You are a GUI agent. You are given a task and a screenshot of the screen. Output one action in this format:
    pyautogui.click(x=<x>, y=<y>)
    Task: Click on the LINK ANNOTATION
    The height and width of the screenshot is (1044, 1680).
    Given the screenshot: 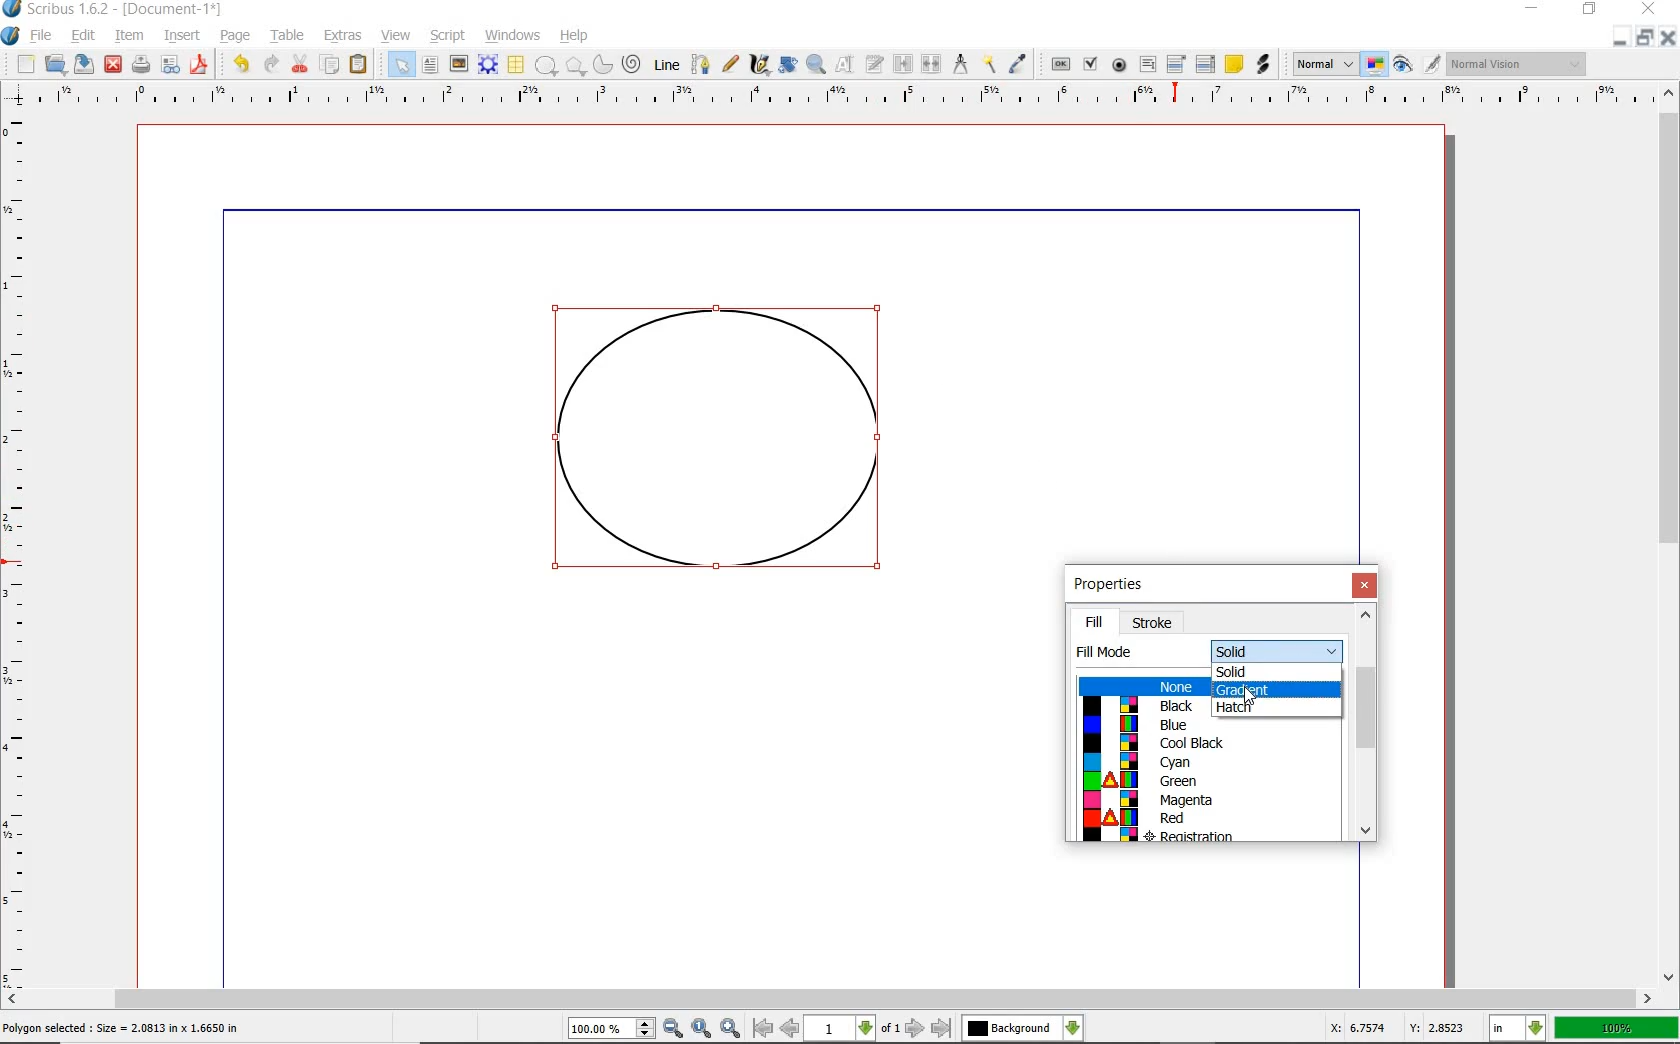 What is the action you would take?
    pyautogui.click(x=1264, y=65)
    